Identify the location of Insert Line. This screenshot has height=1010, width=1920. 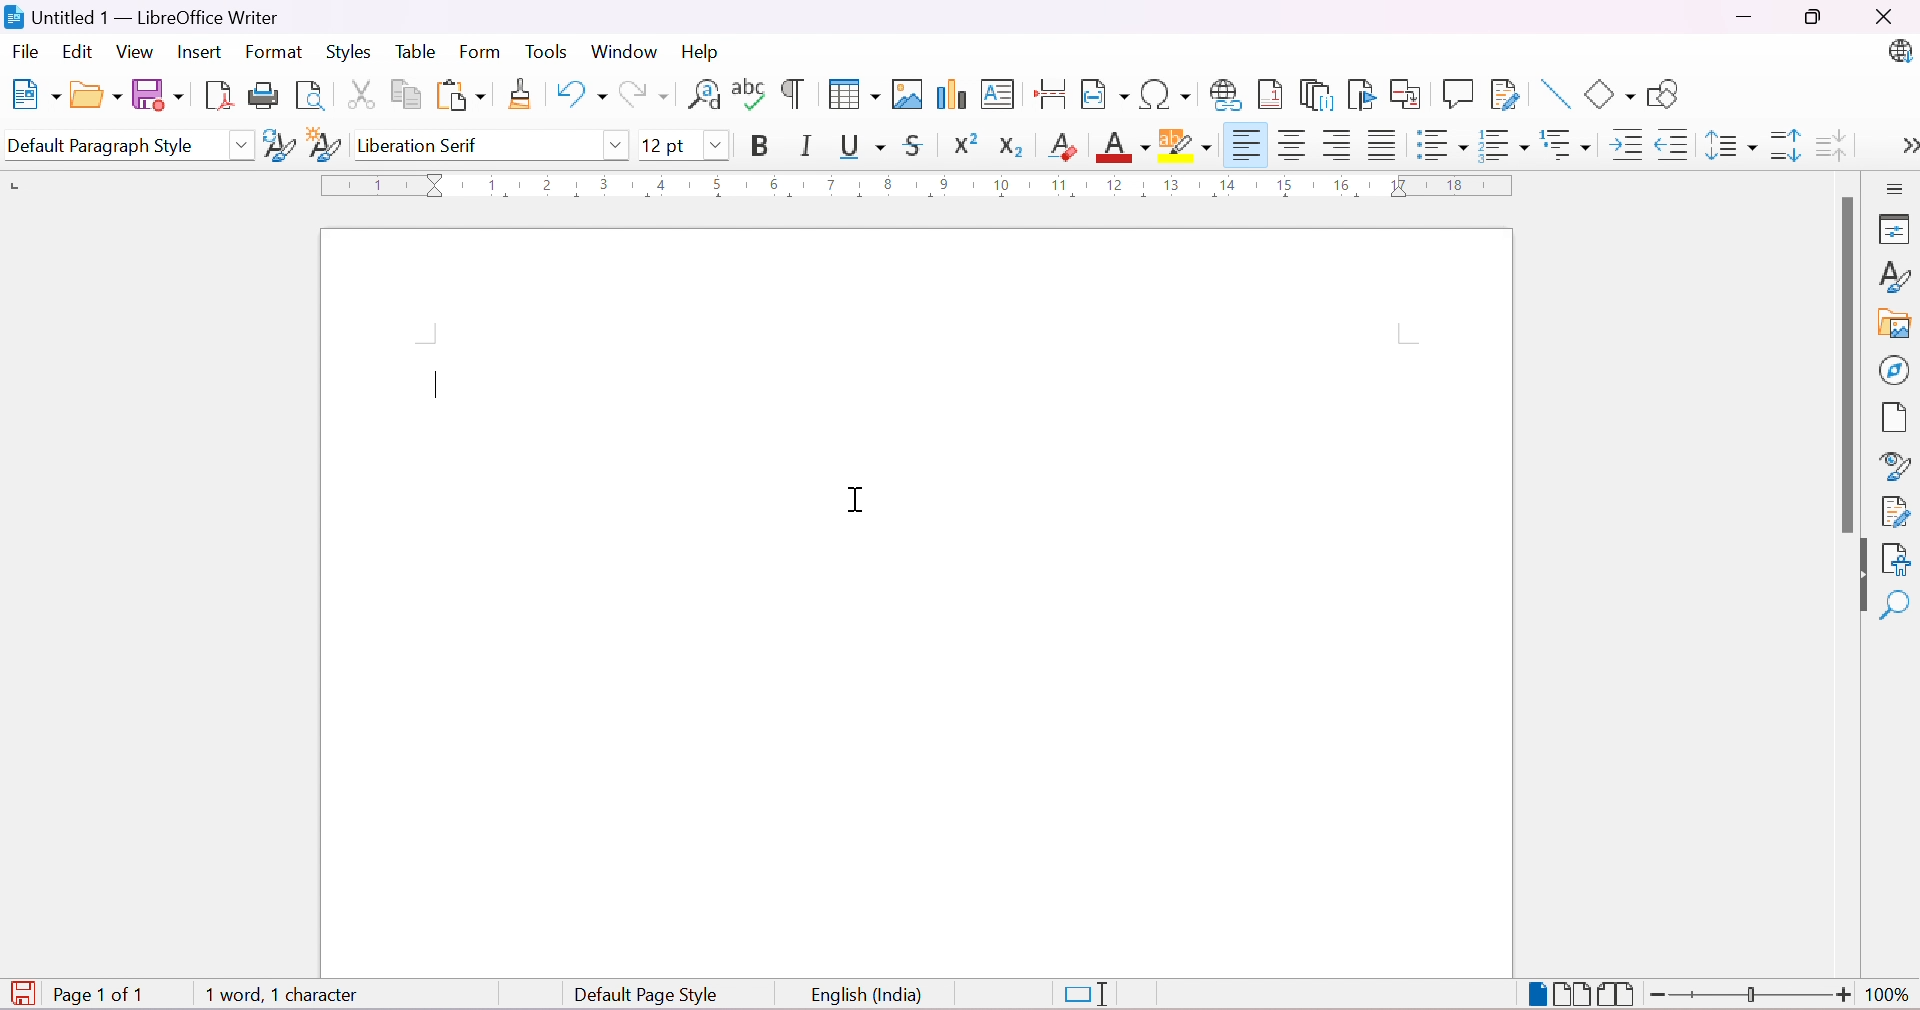
(1552, 94).